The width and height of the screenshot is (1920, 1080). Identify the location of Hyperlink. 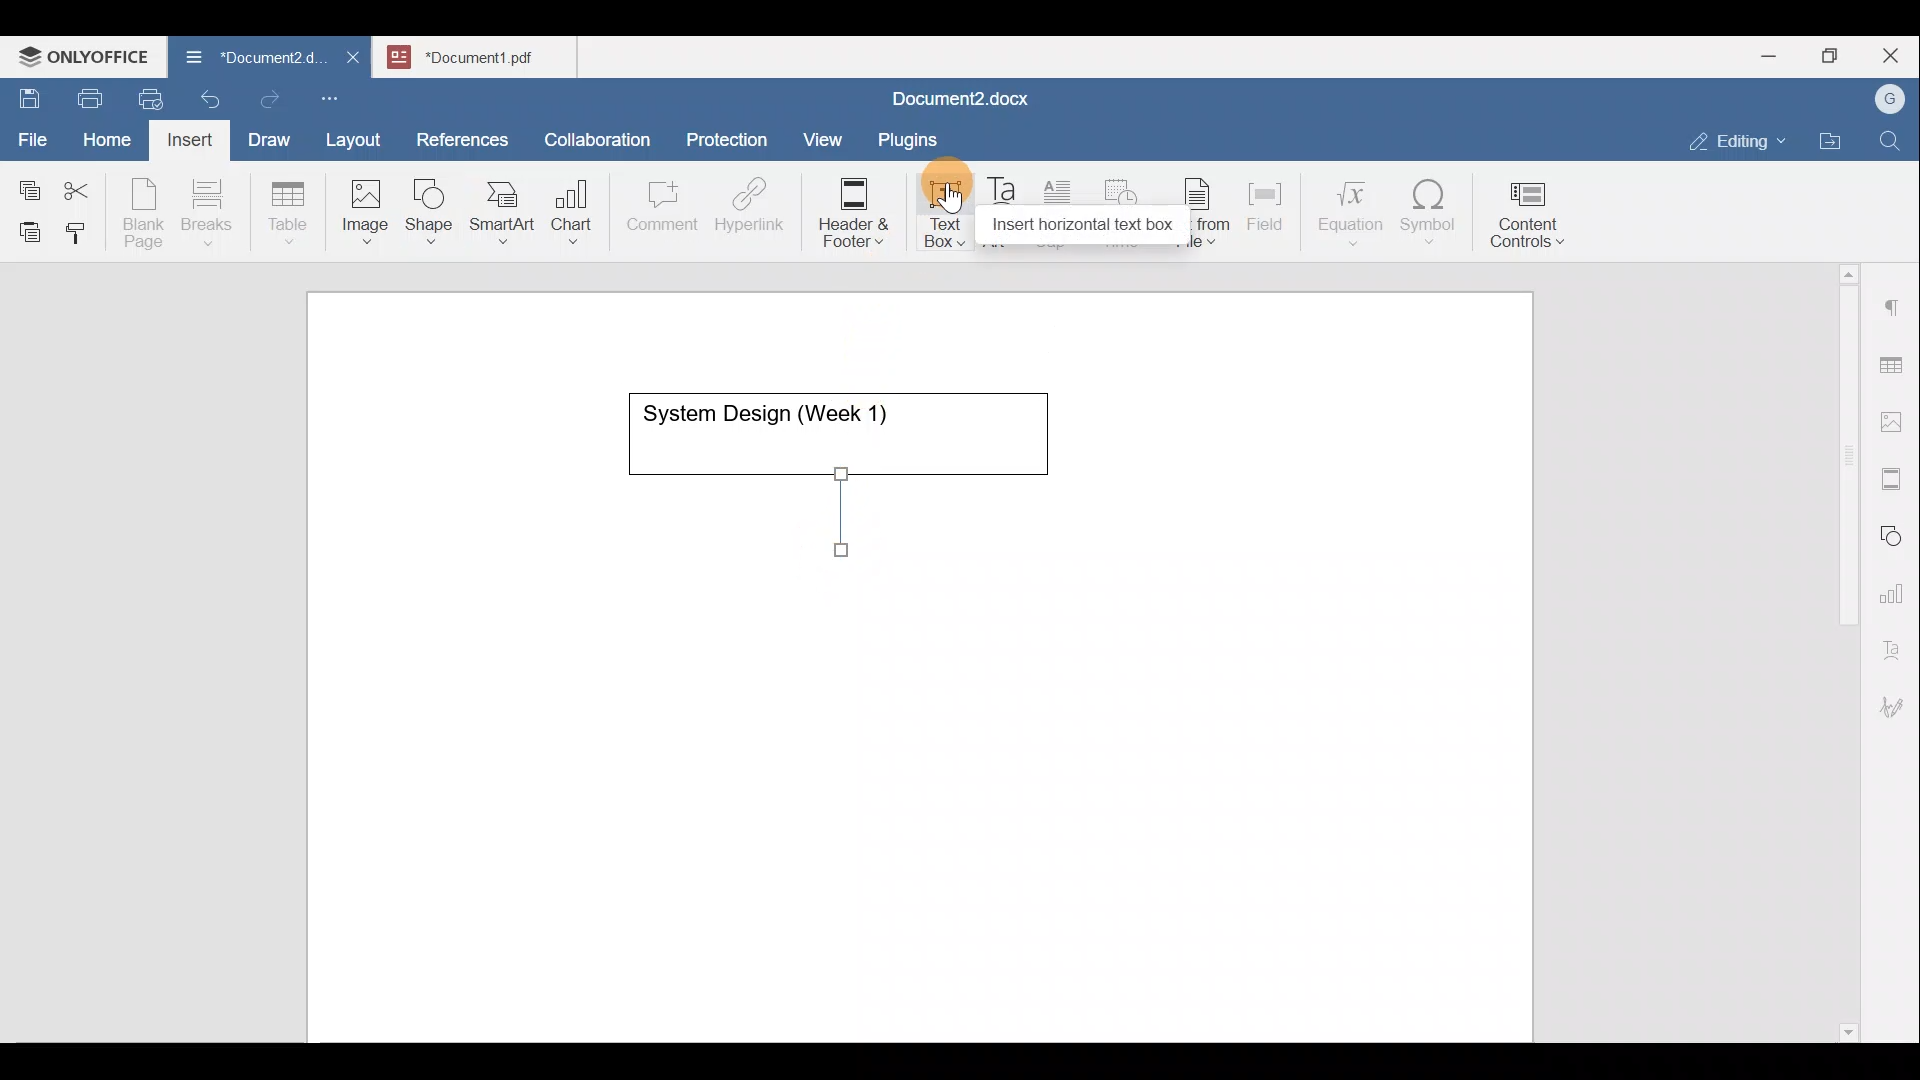
(756, 211).